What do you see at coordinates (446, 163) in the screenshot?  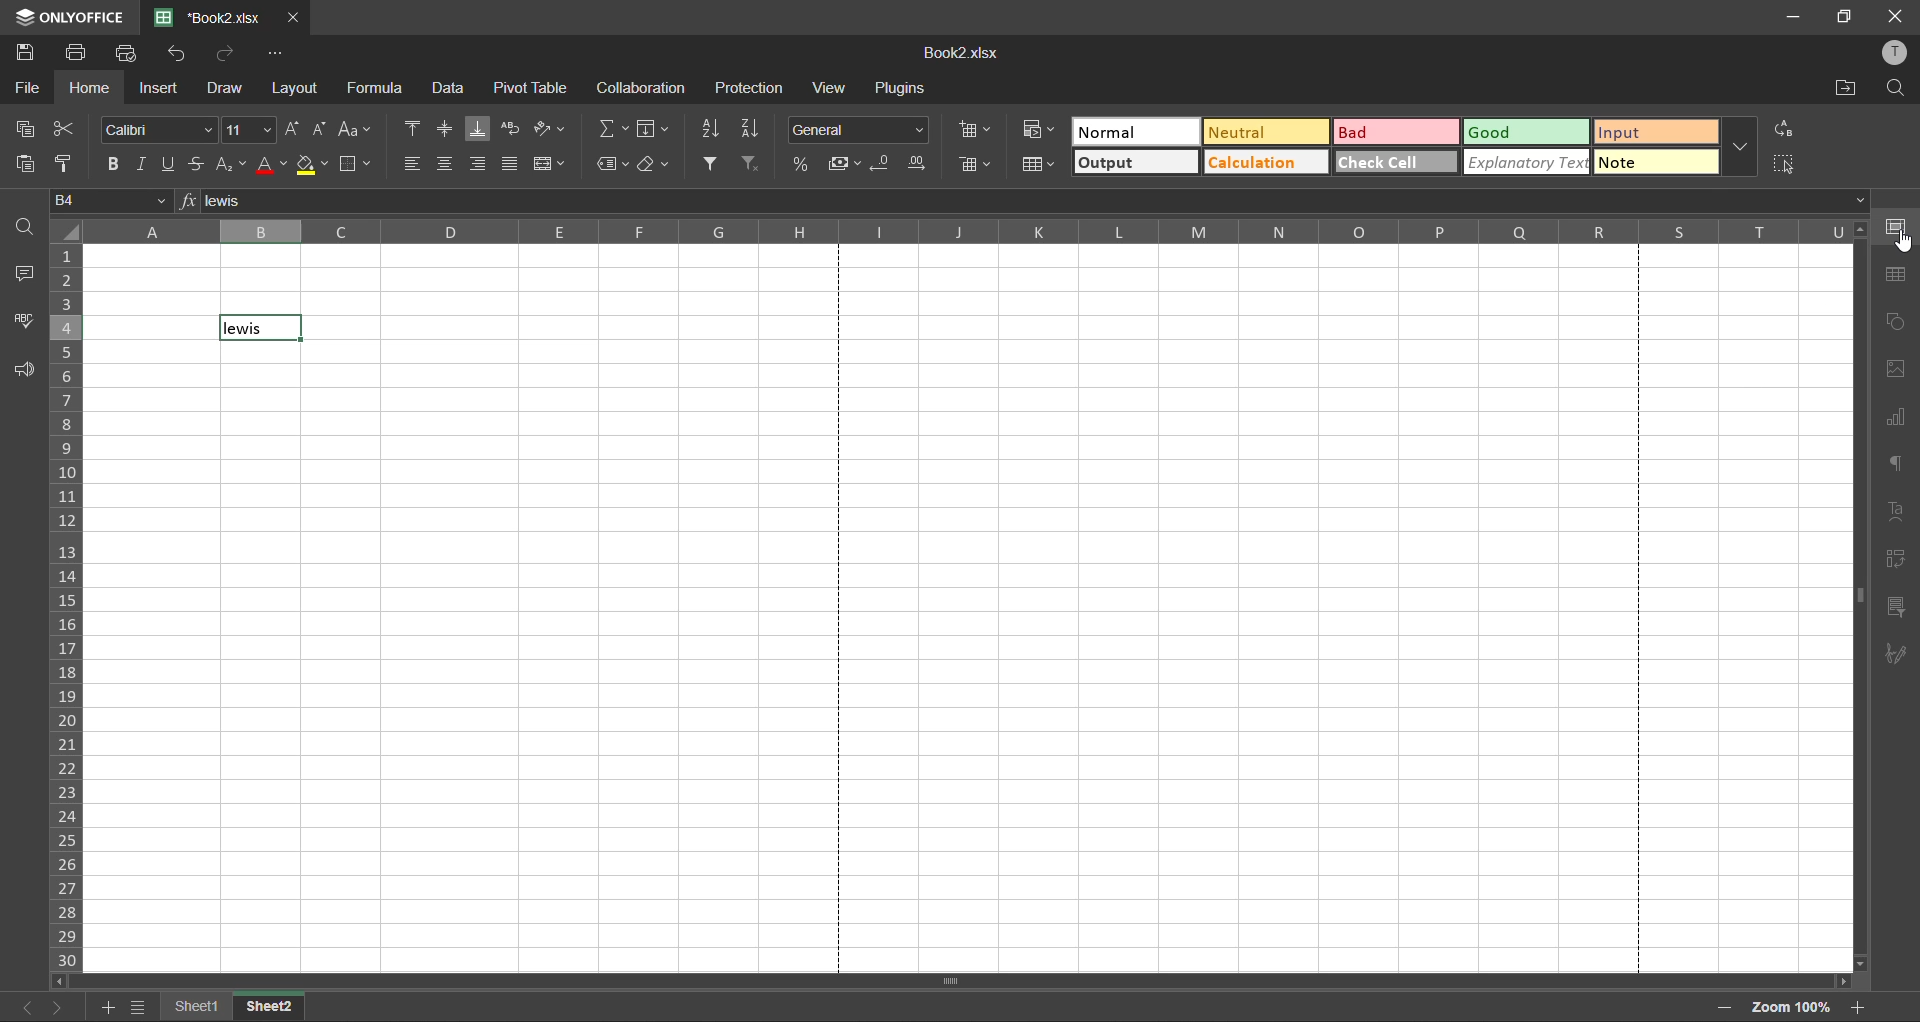 I see `align center` at bounding box center [446, 163].